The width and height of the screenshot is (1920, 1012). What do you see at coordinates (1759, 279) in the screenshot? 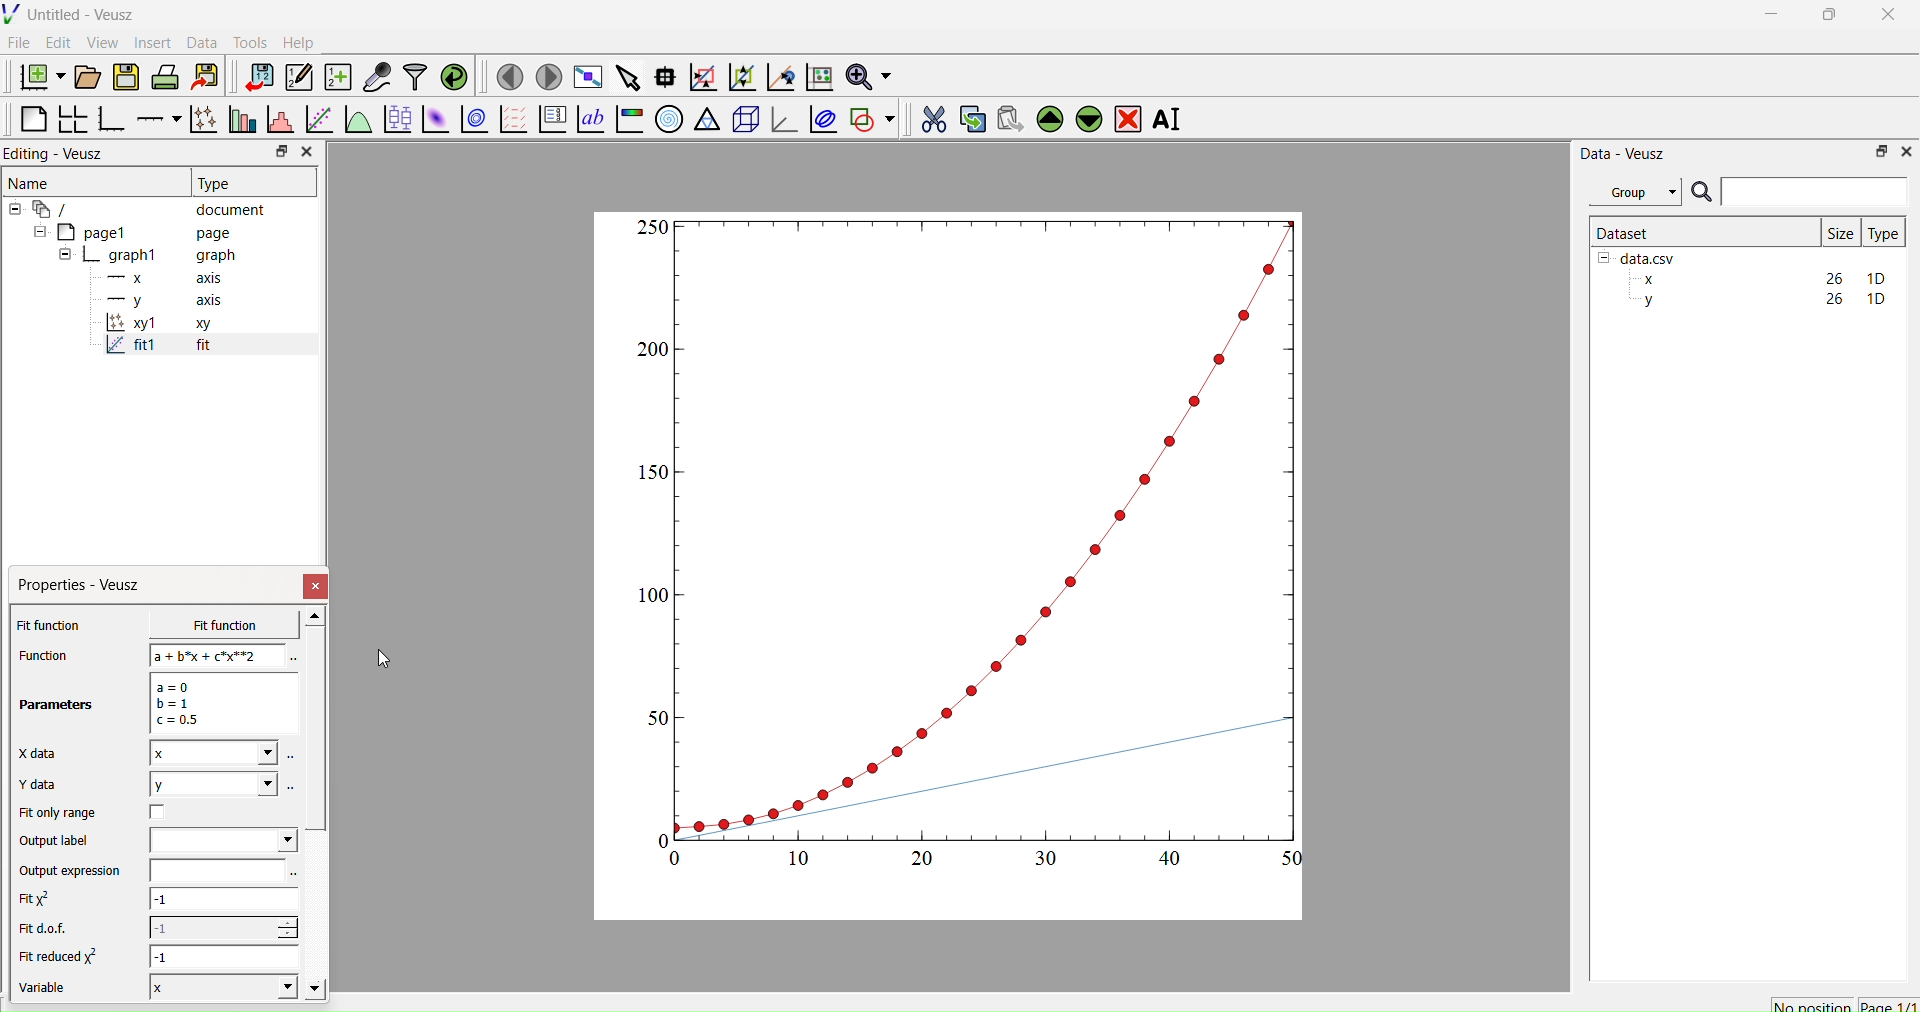
I see `x 26 1D` at bounding box center [1759, 279].